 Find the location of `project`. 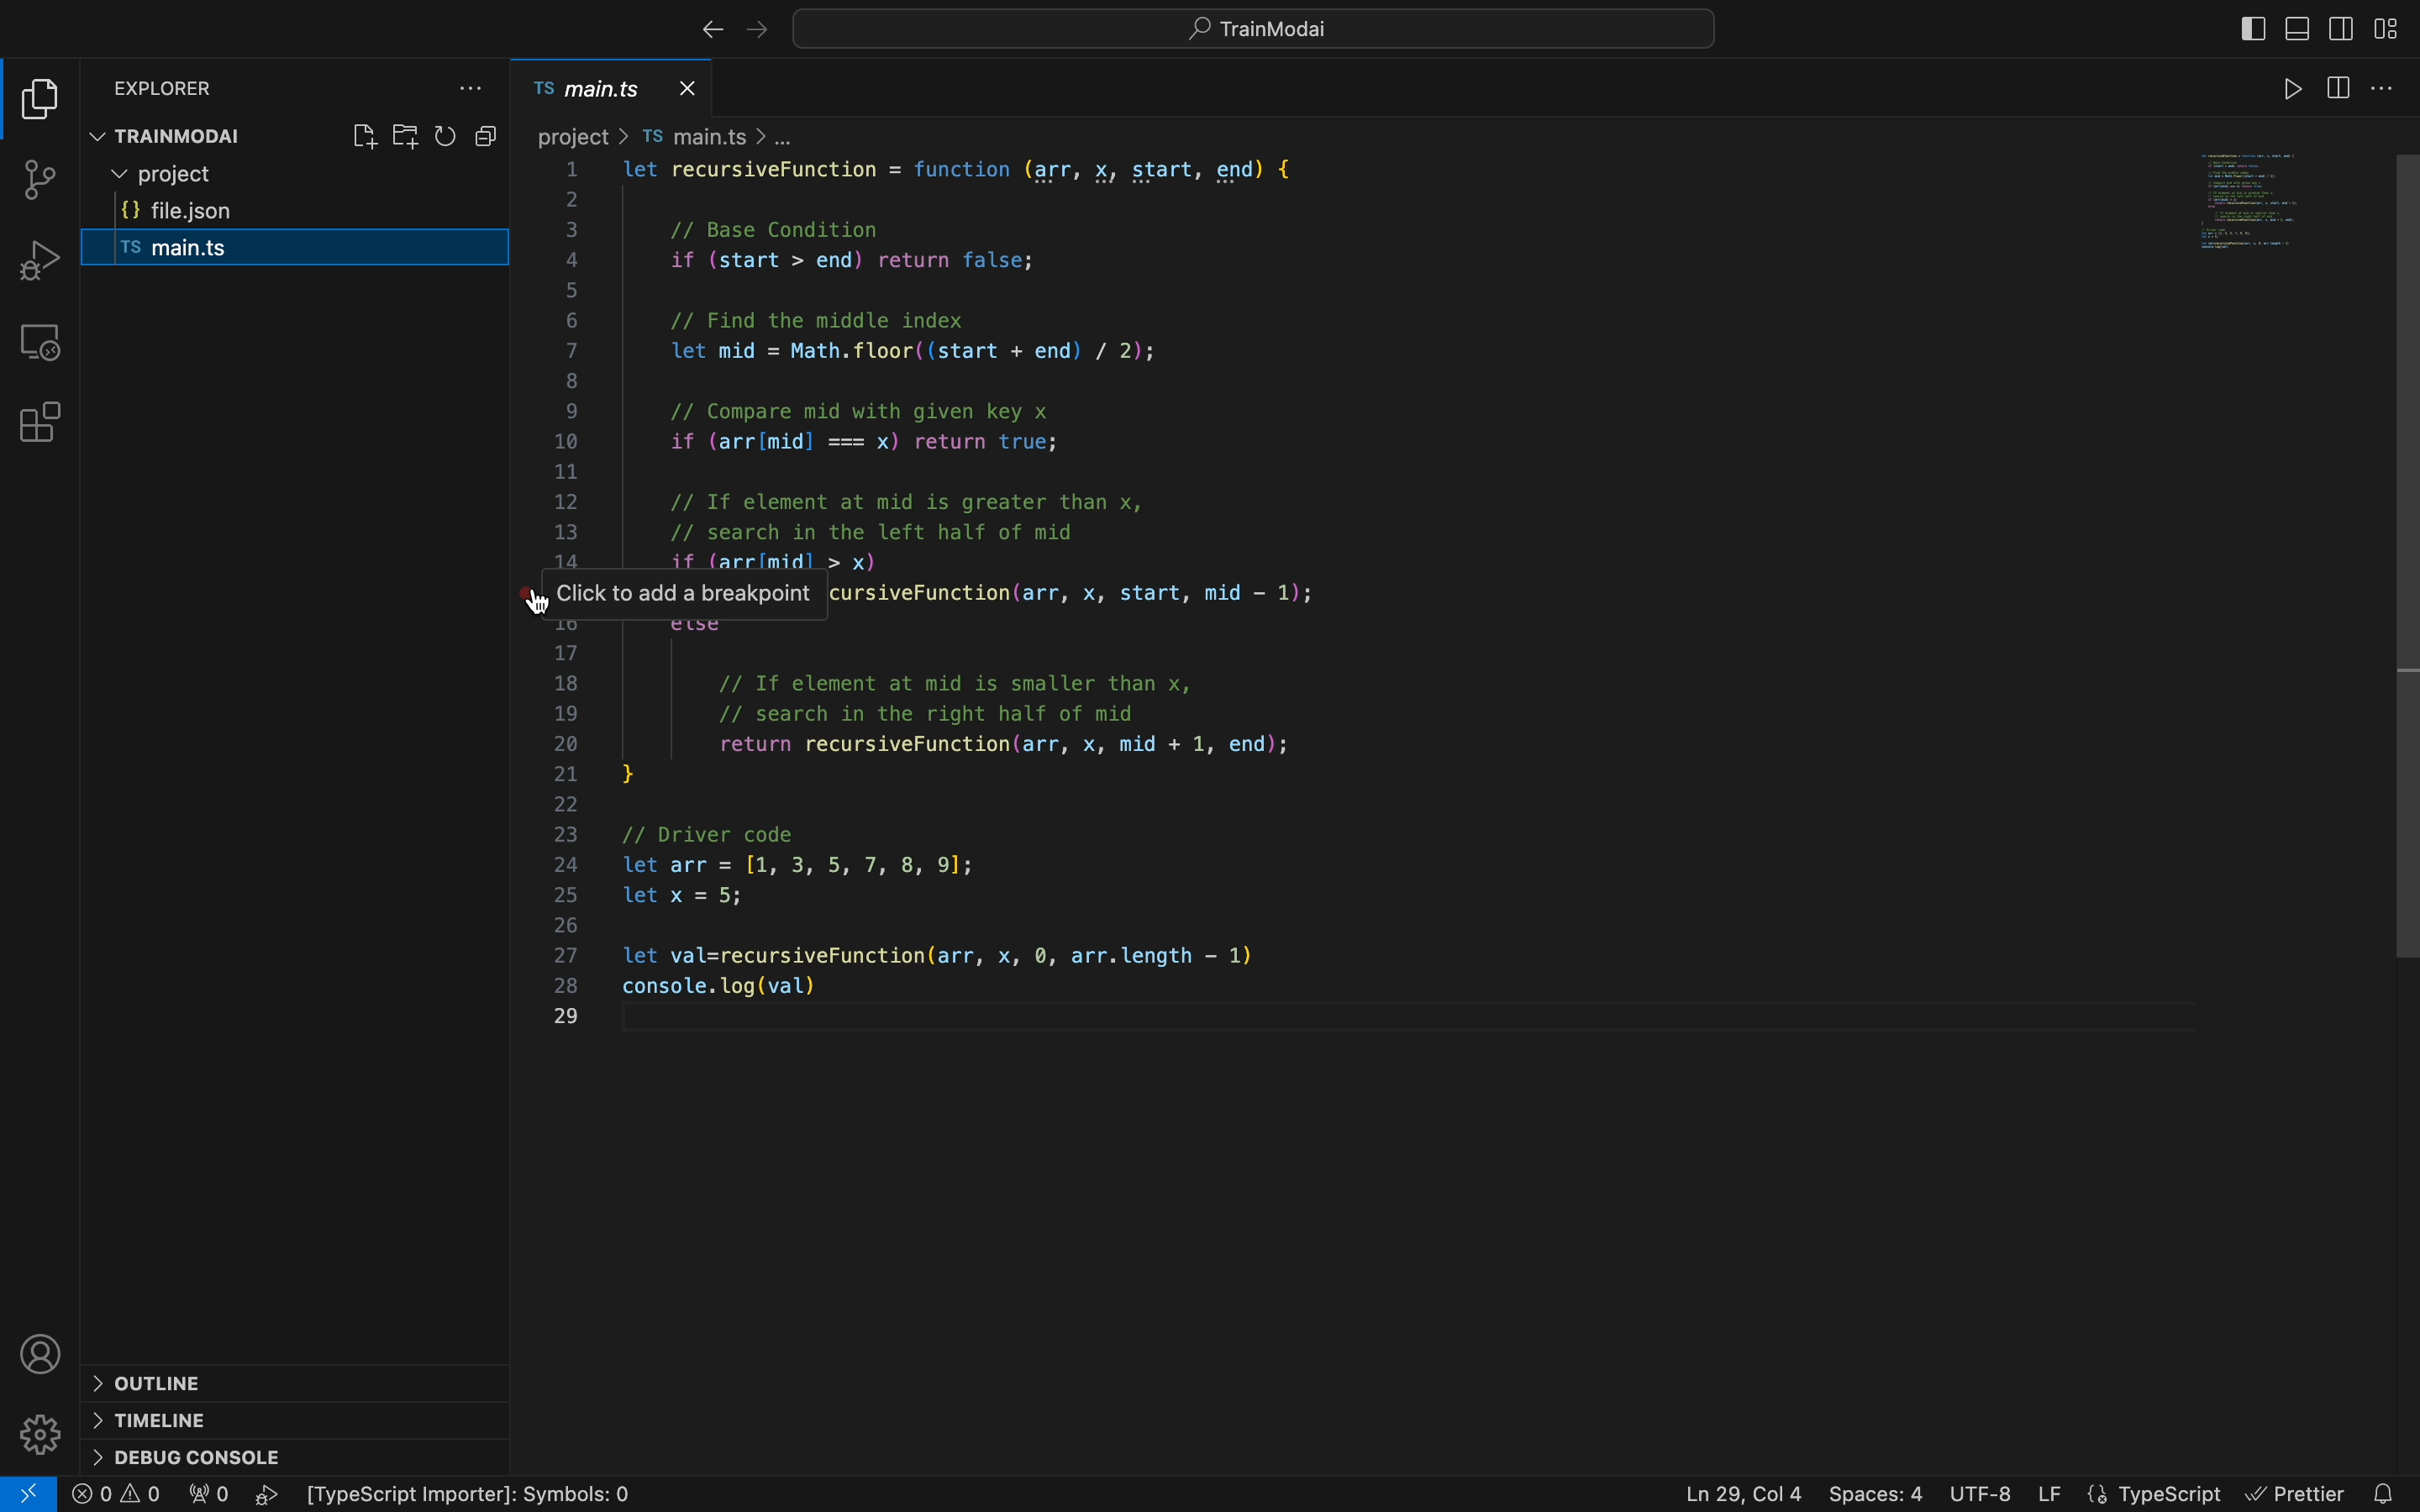

project is located at coordinates (304, 177).